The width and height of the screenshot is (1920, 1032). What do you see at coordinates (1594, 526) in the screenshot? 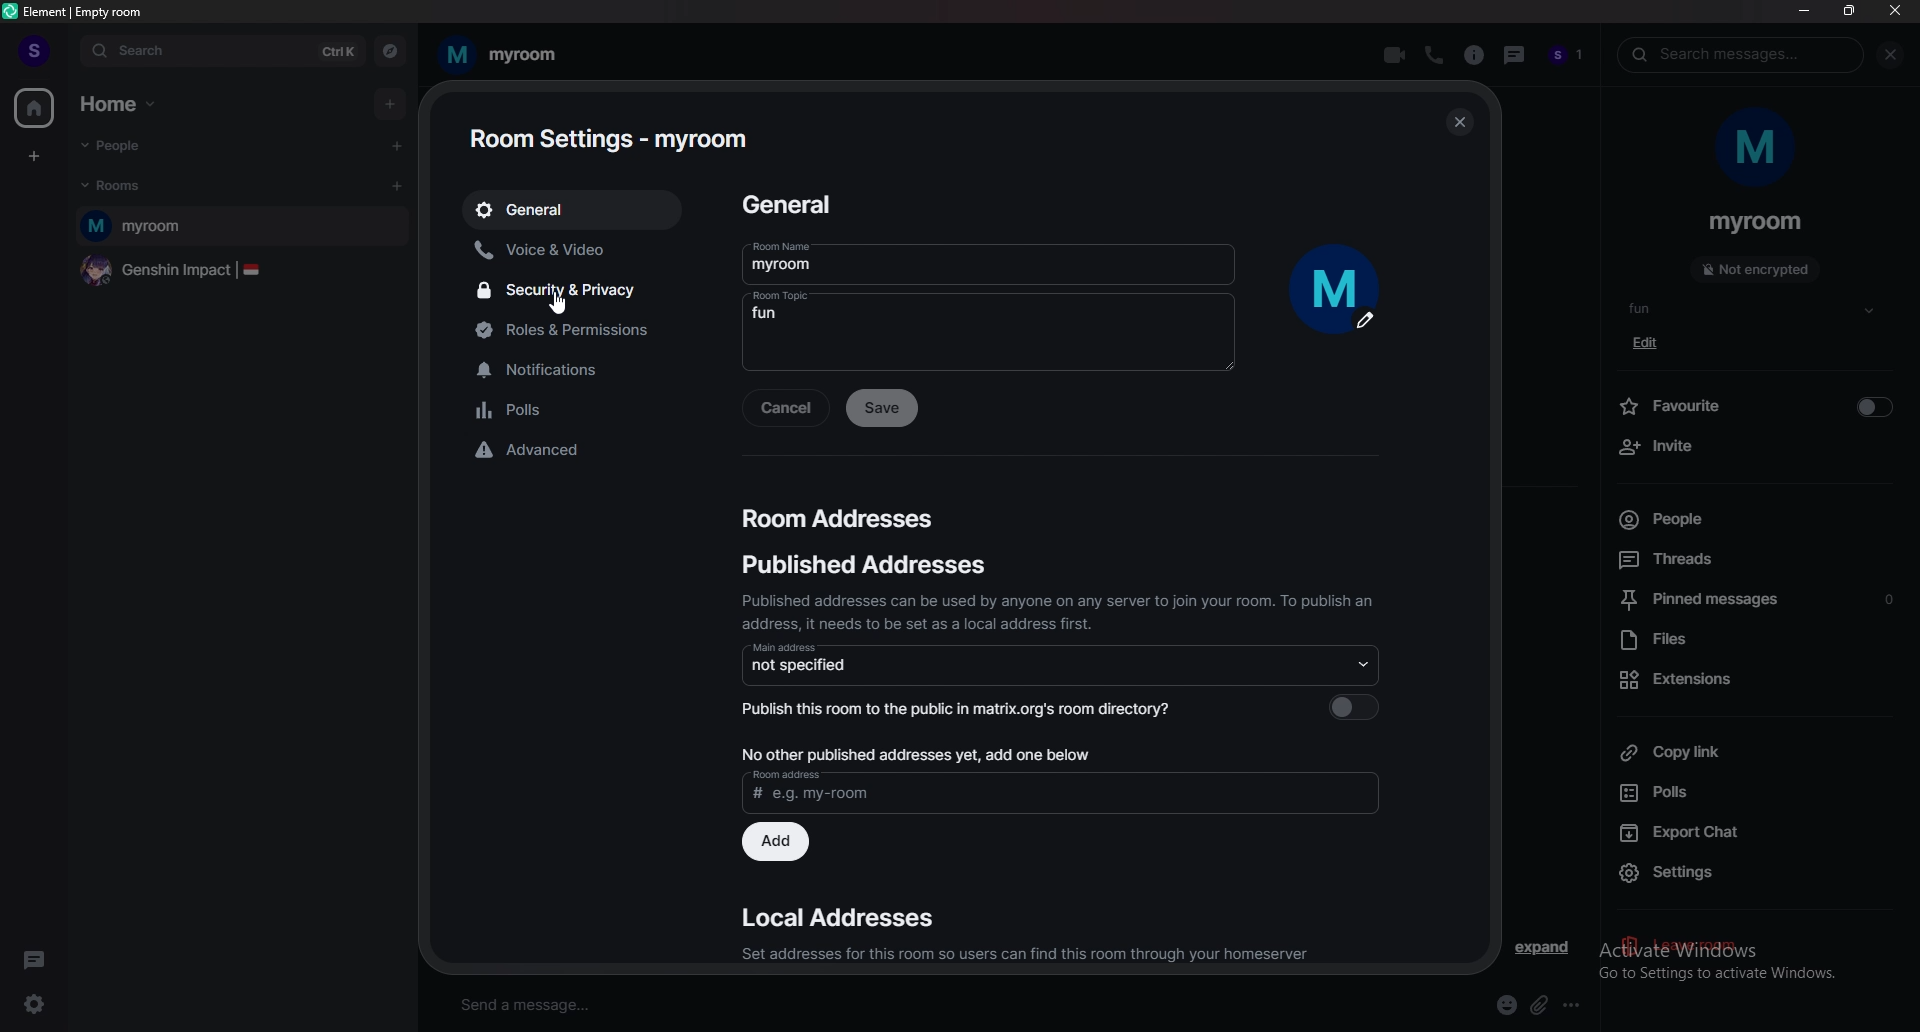
I see `size adjustment` at bounding box center [1594, 526].